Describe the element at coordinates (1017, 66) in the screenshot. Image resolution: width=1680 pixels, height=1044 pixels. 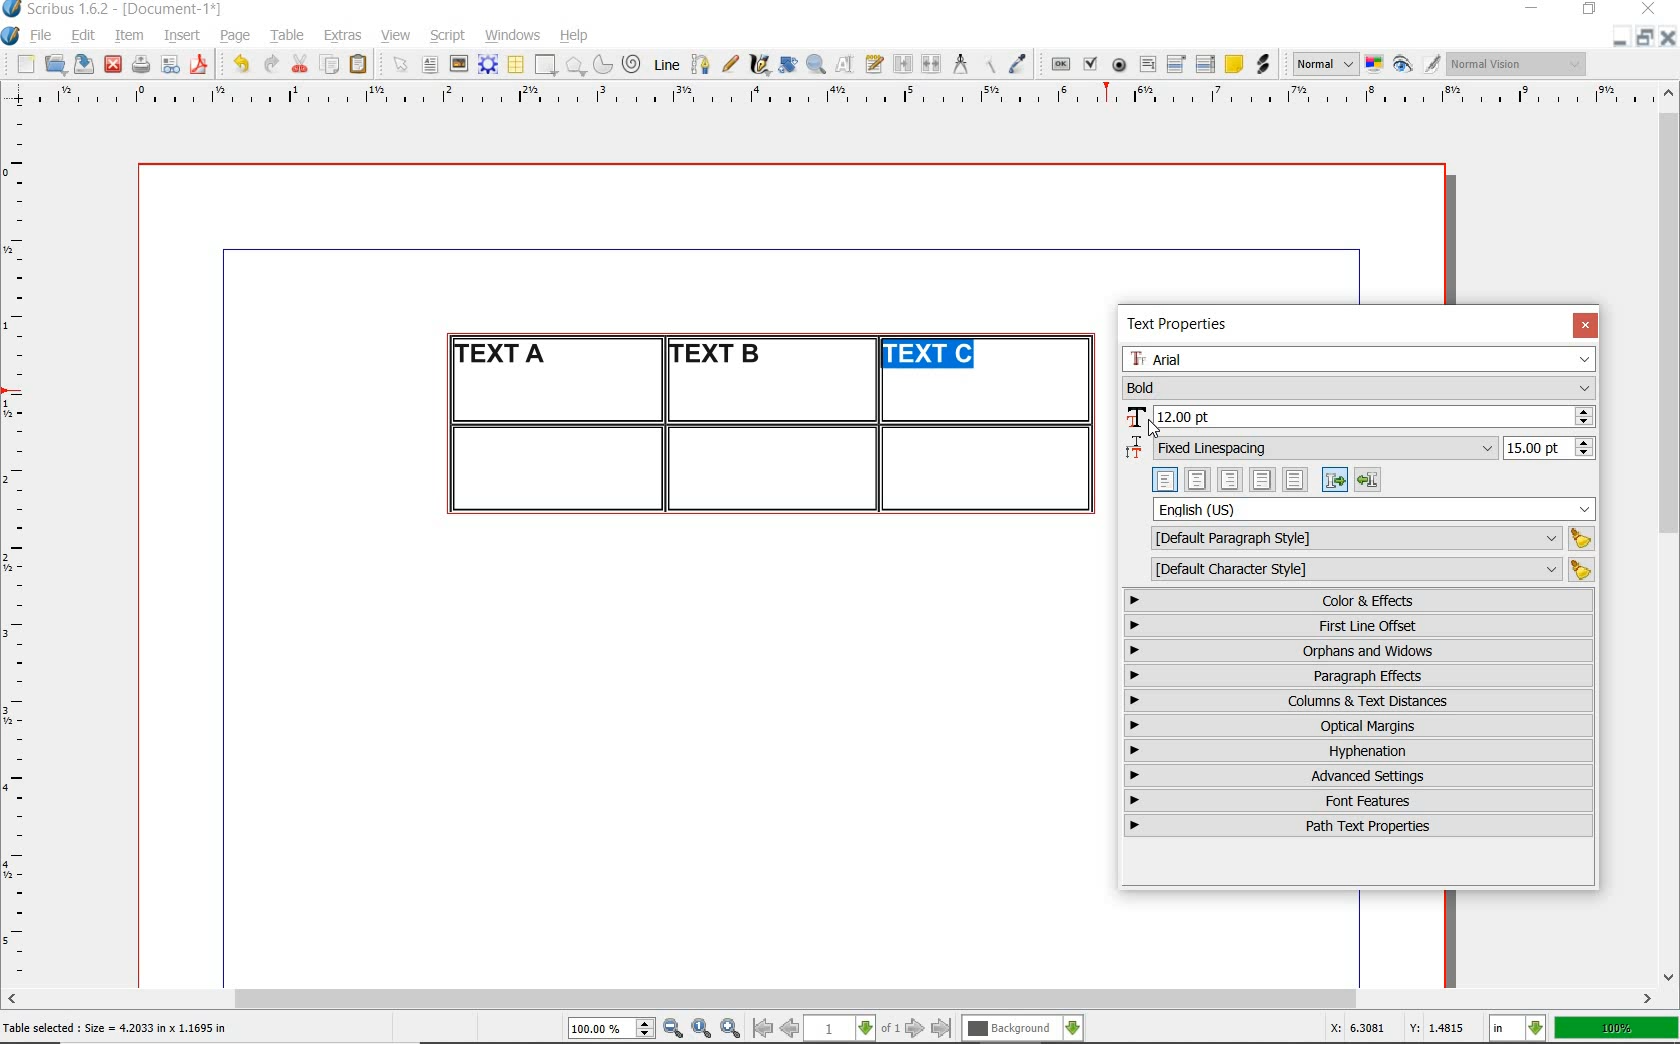
I see `eye dropper` at that location.